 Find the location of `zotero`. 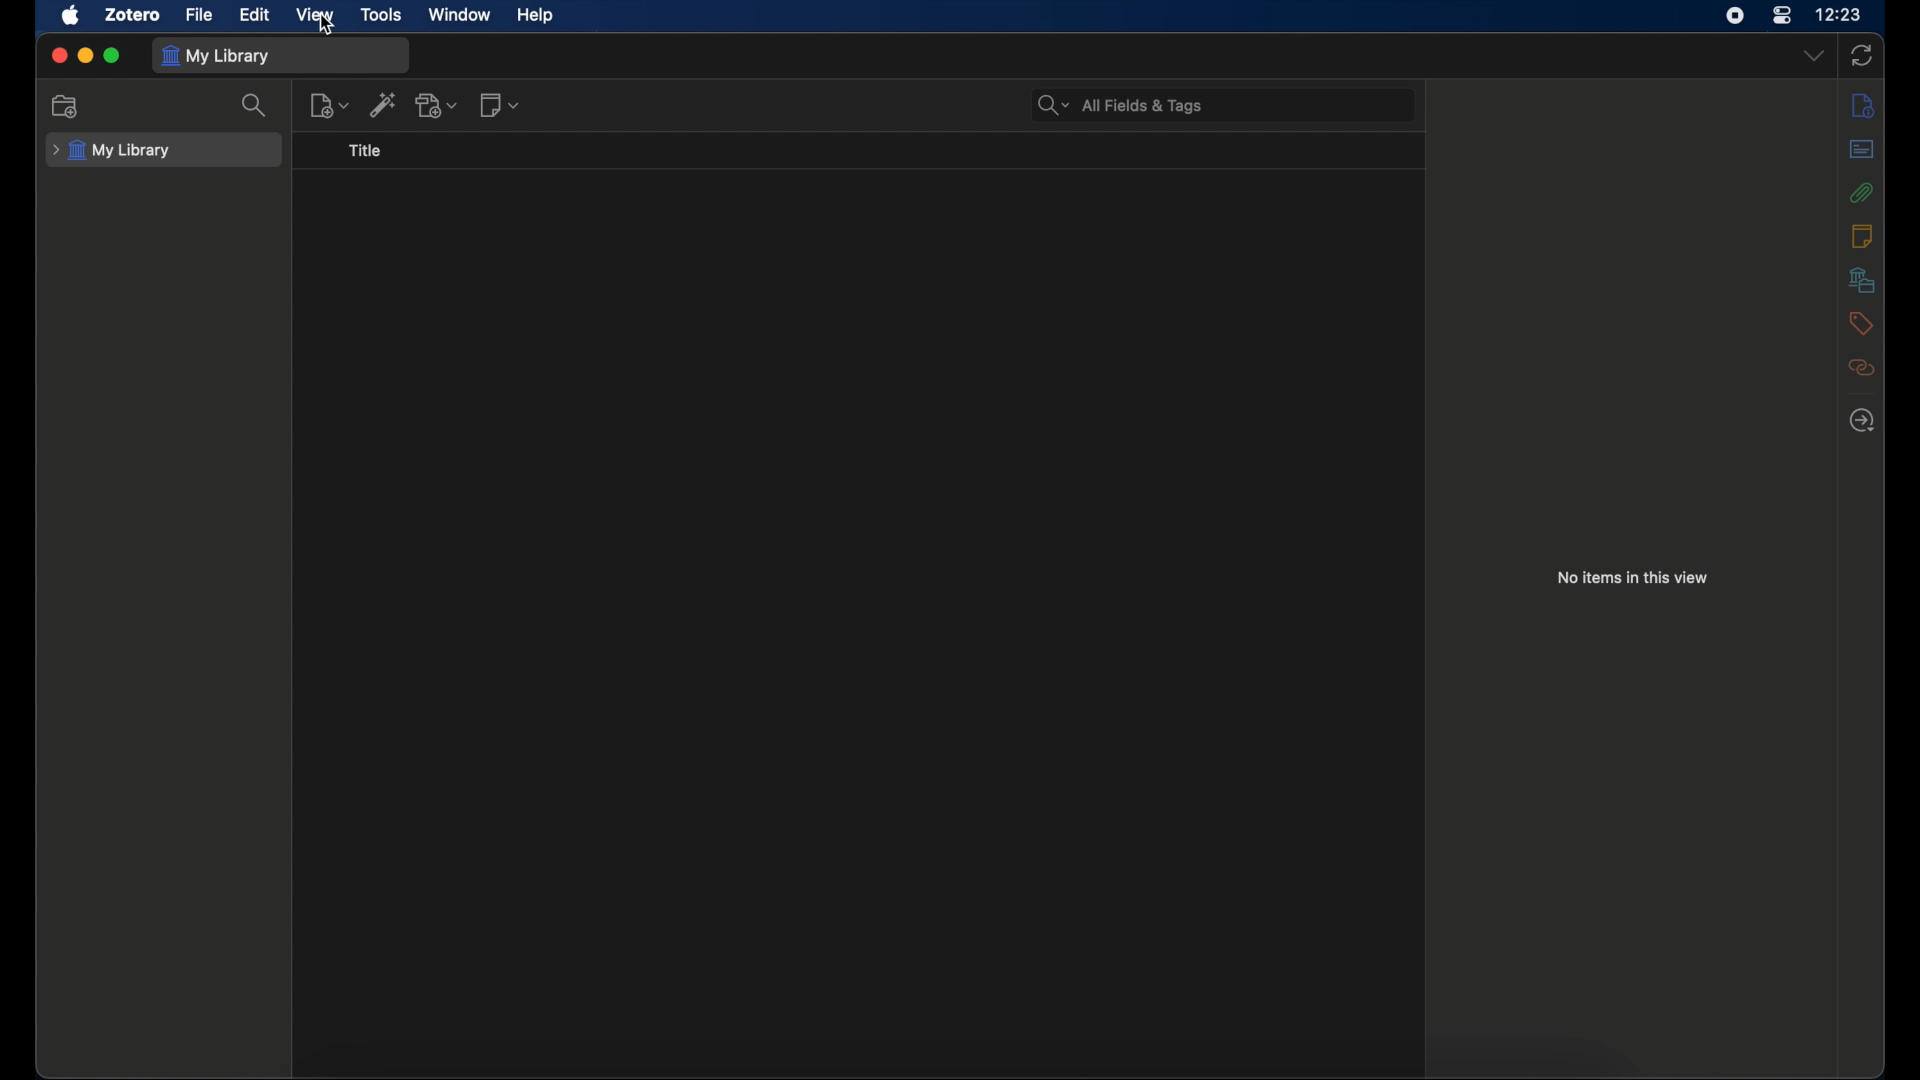

zotero is located at coordinates (134, 16).